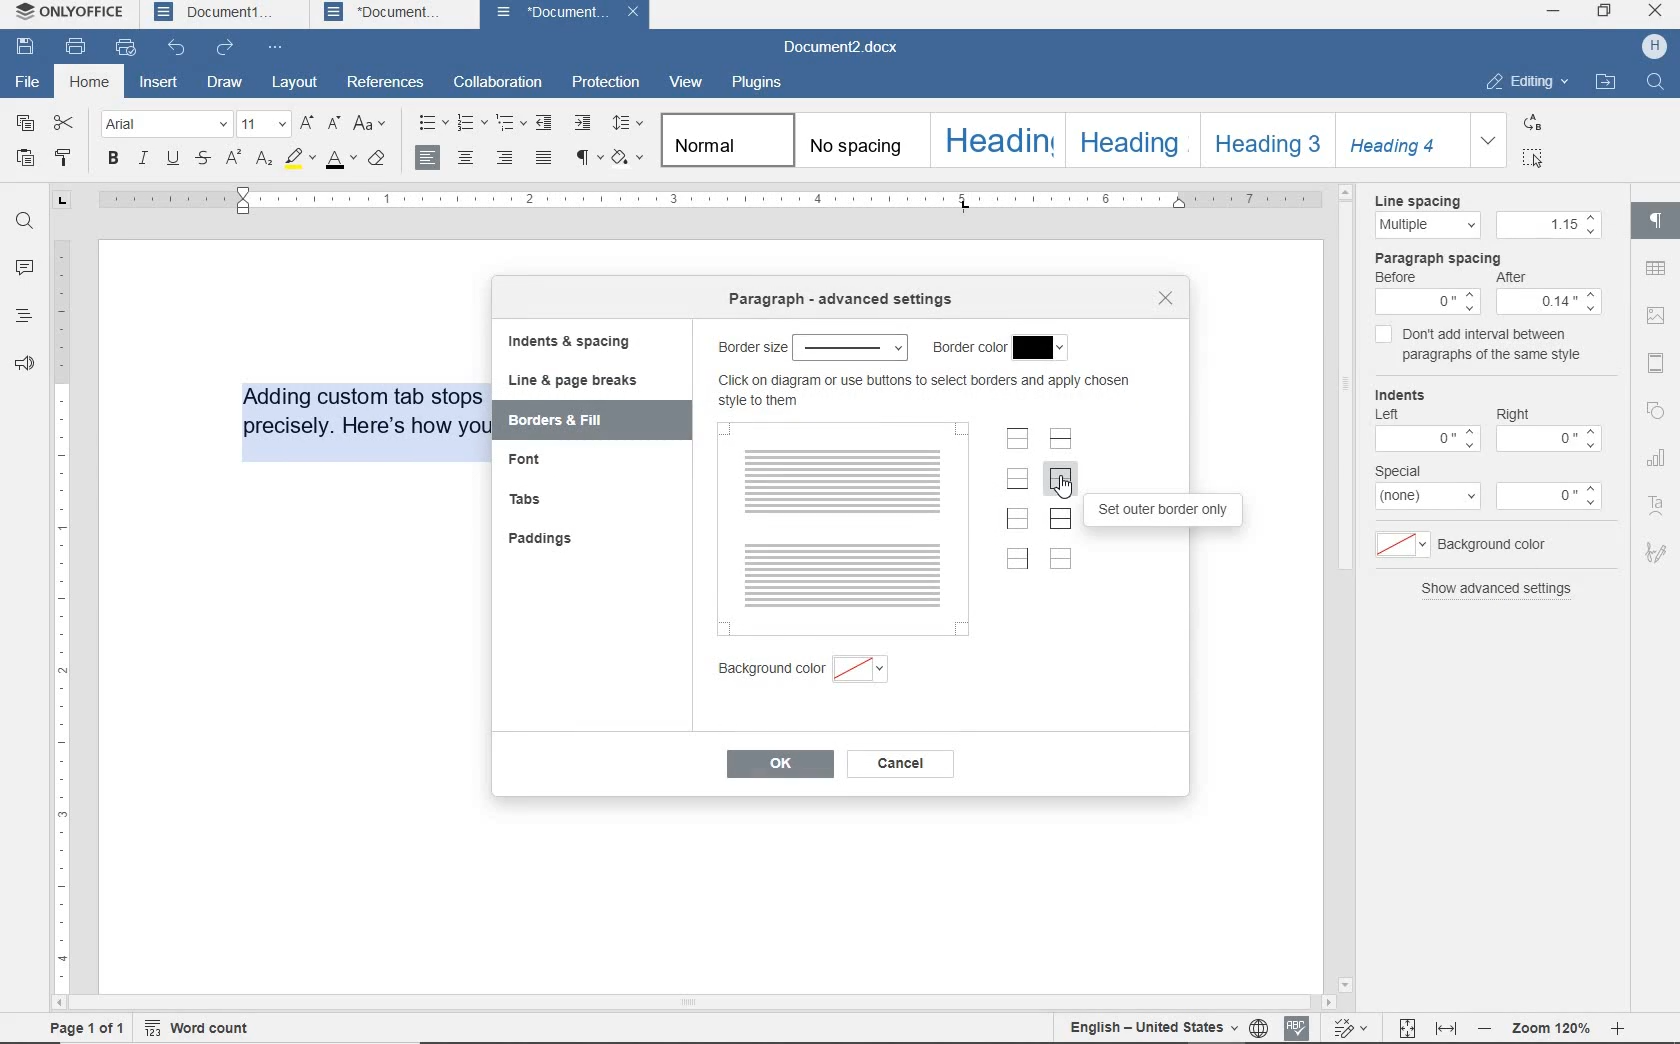 This screenshot has width=1680, height=1044. What do you see at coordinates (61, 158) in the screenshot?
I see `copy style` at bounding box center [61, 158].